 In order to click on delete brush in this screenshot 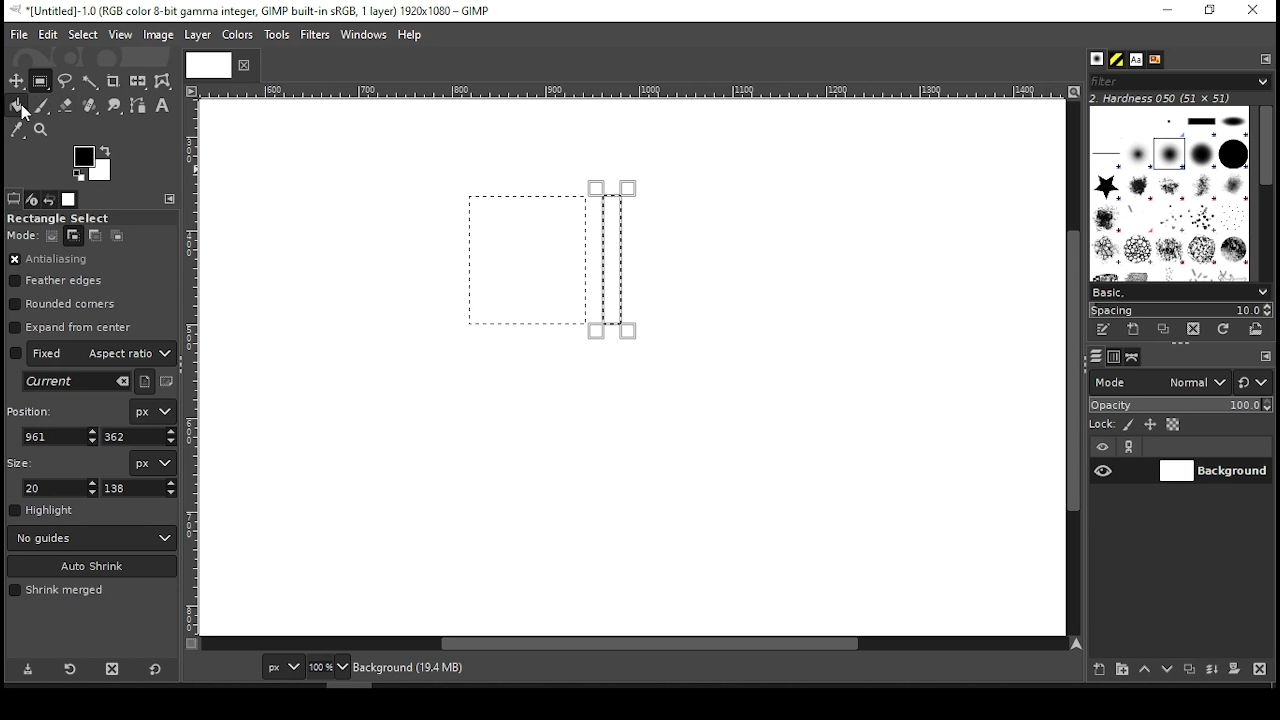, I will do `click(1196, 330)`.